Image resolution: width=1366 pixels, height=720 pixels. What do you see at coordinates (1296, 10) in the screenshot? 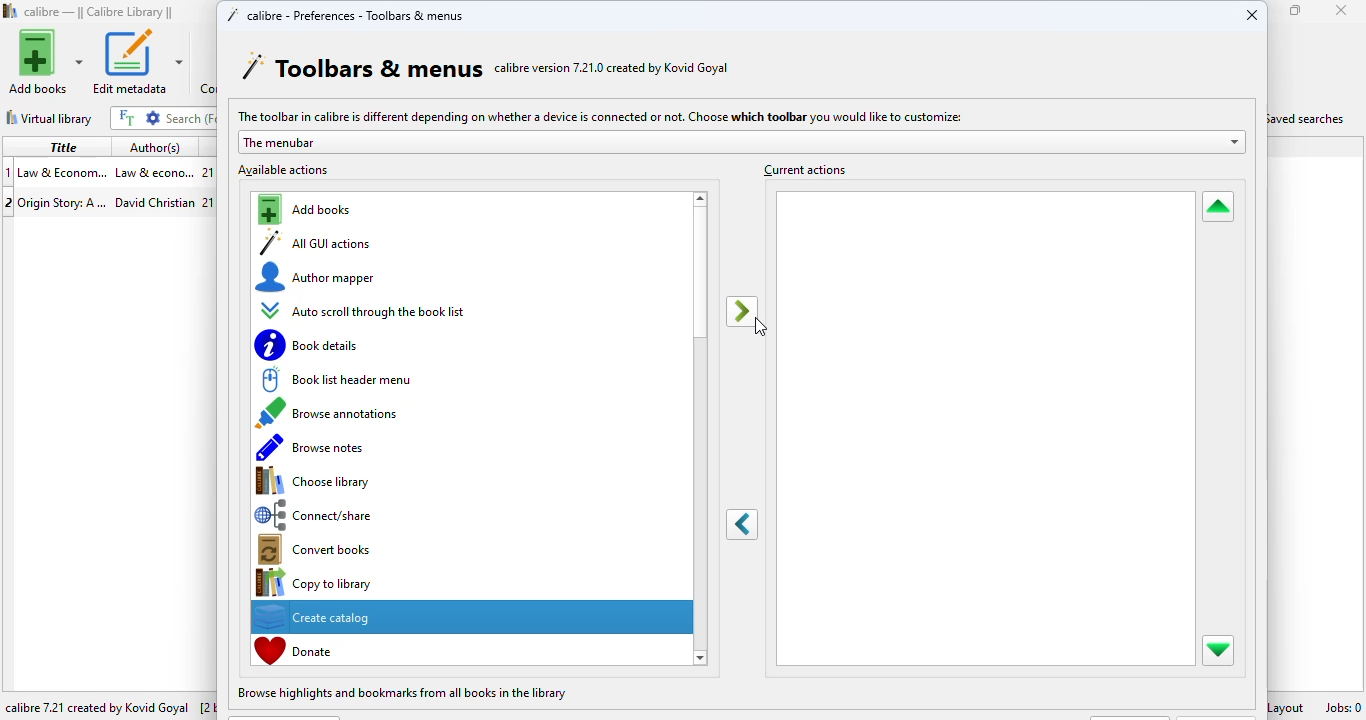
I see `maximize` at bounding box center [1296, 10].